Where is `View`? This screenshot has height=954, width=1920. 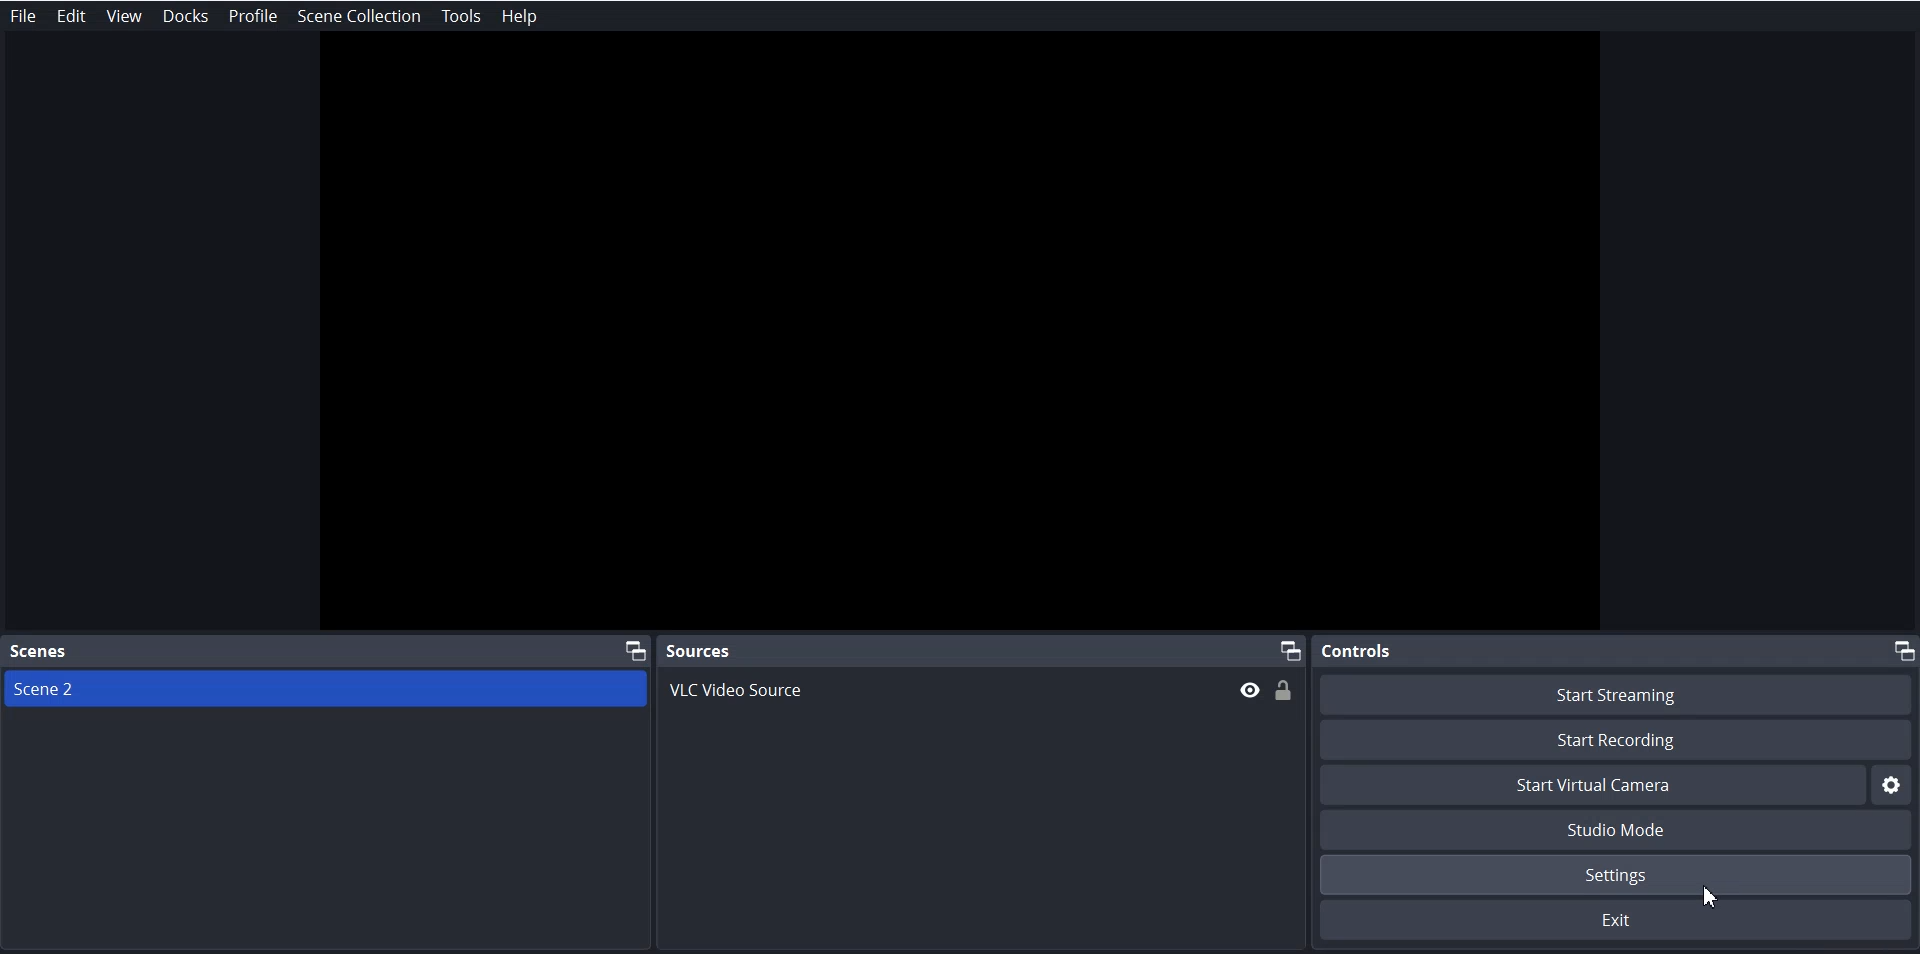 View is located at coordinates (124, 16).